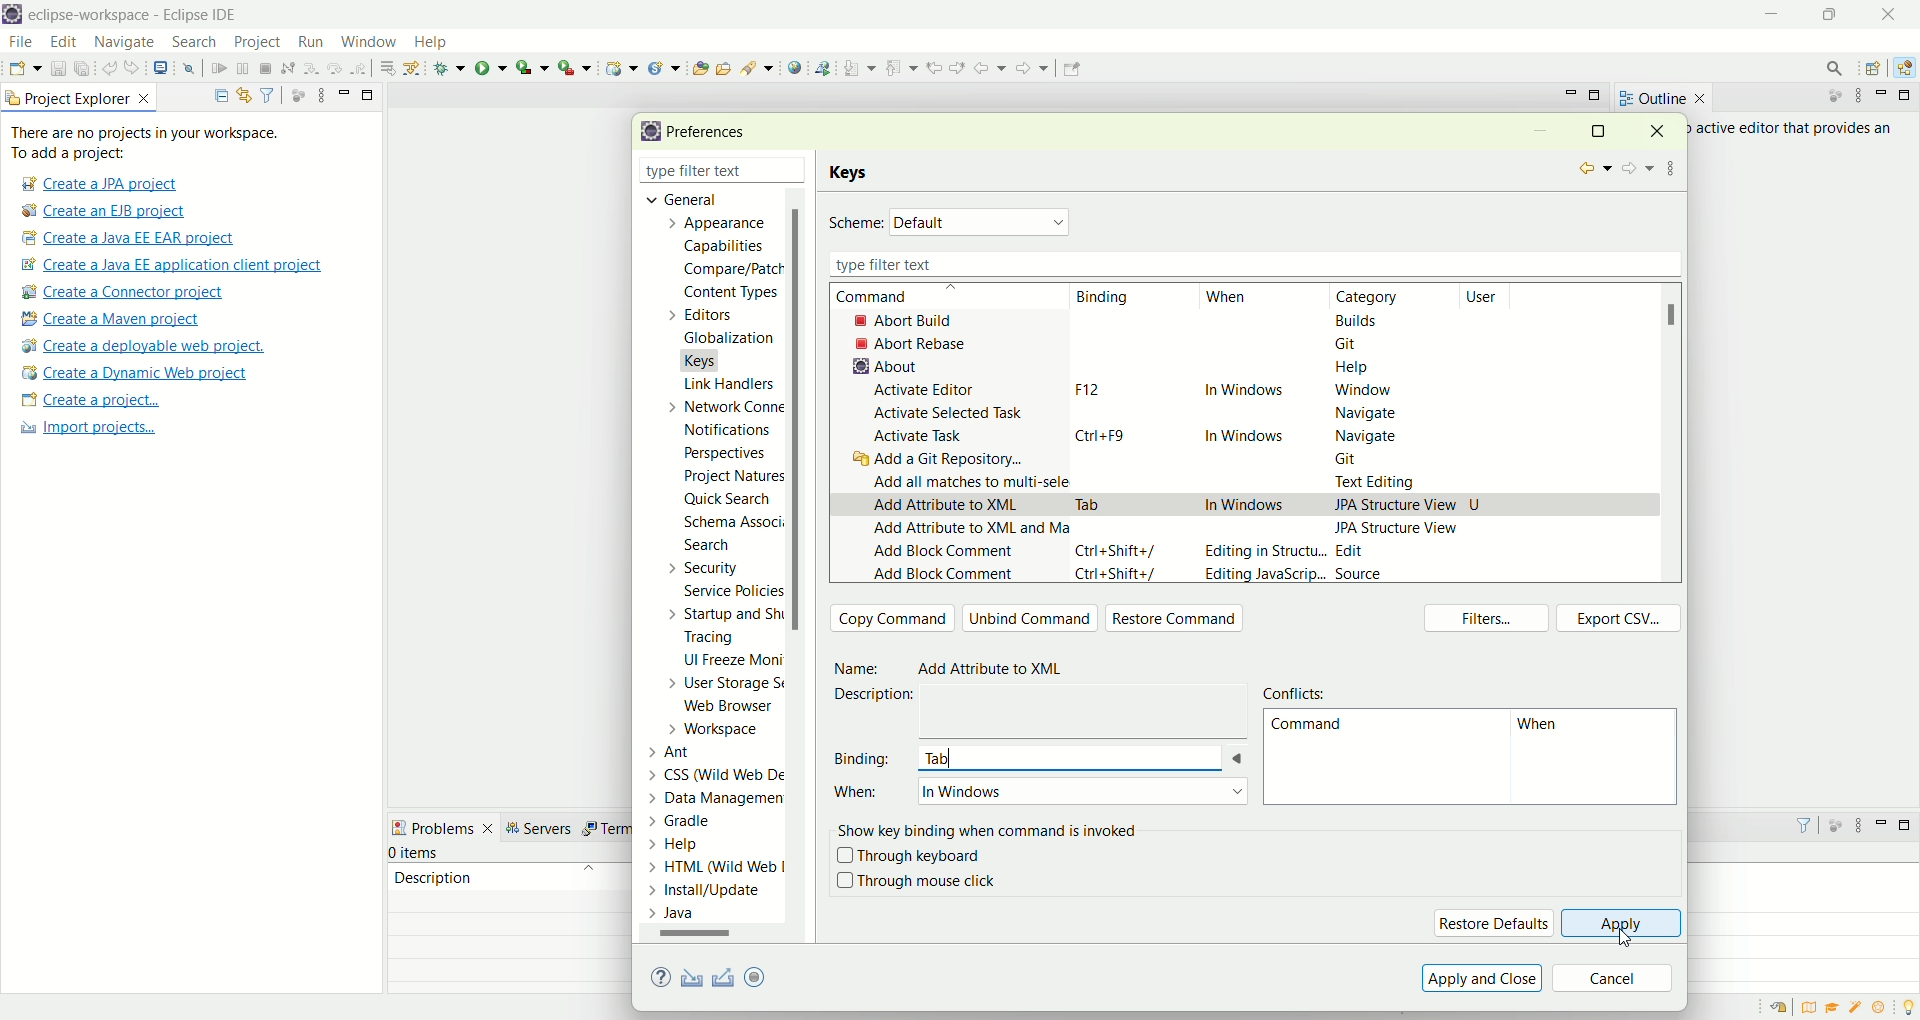  I want to click on view menu, so click(1857, 830).